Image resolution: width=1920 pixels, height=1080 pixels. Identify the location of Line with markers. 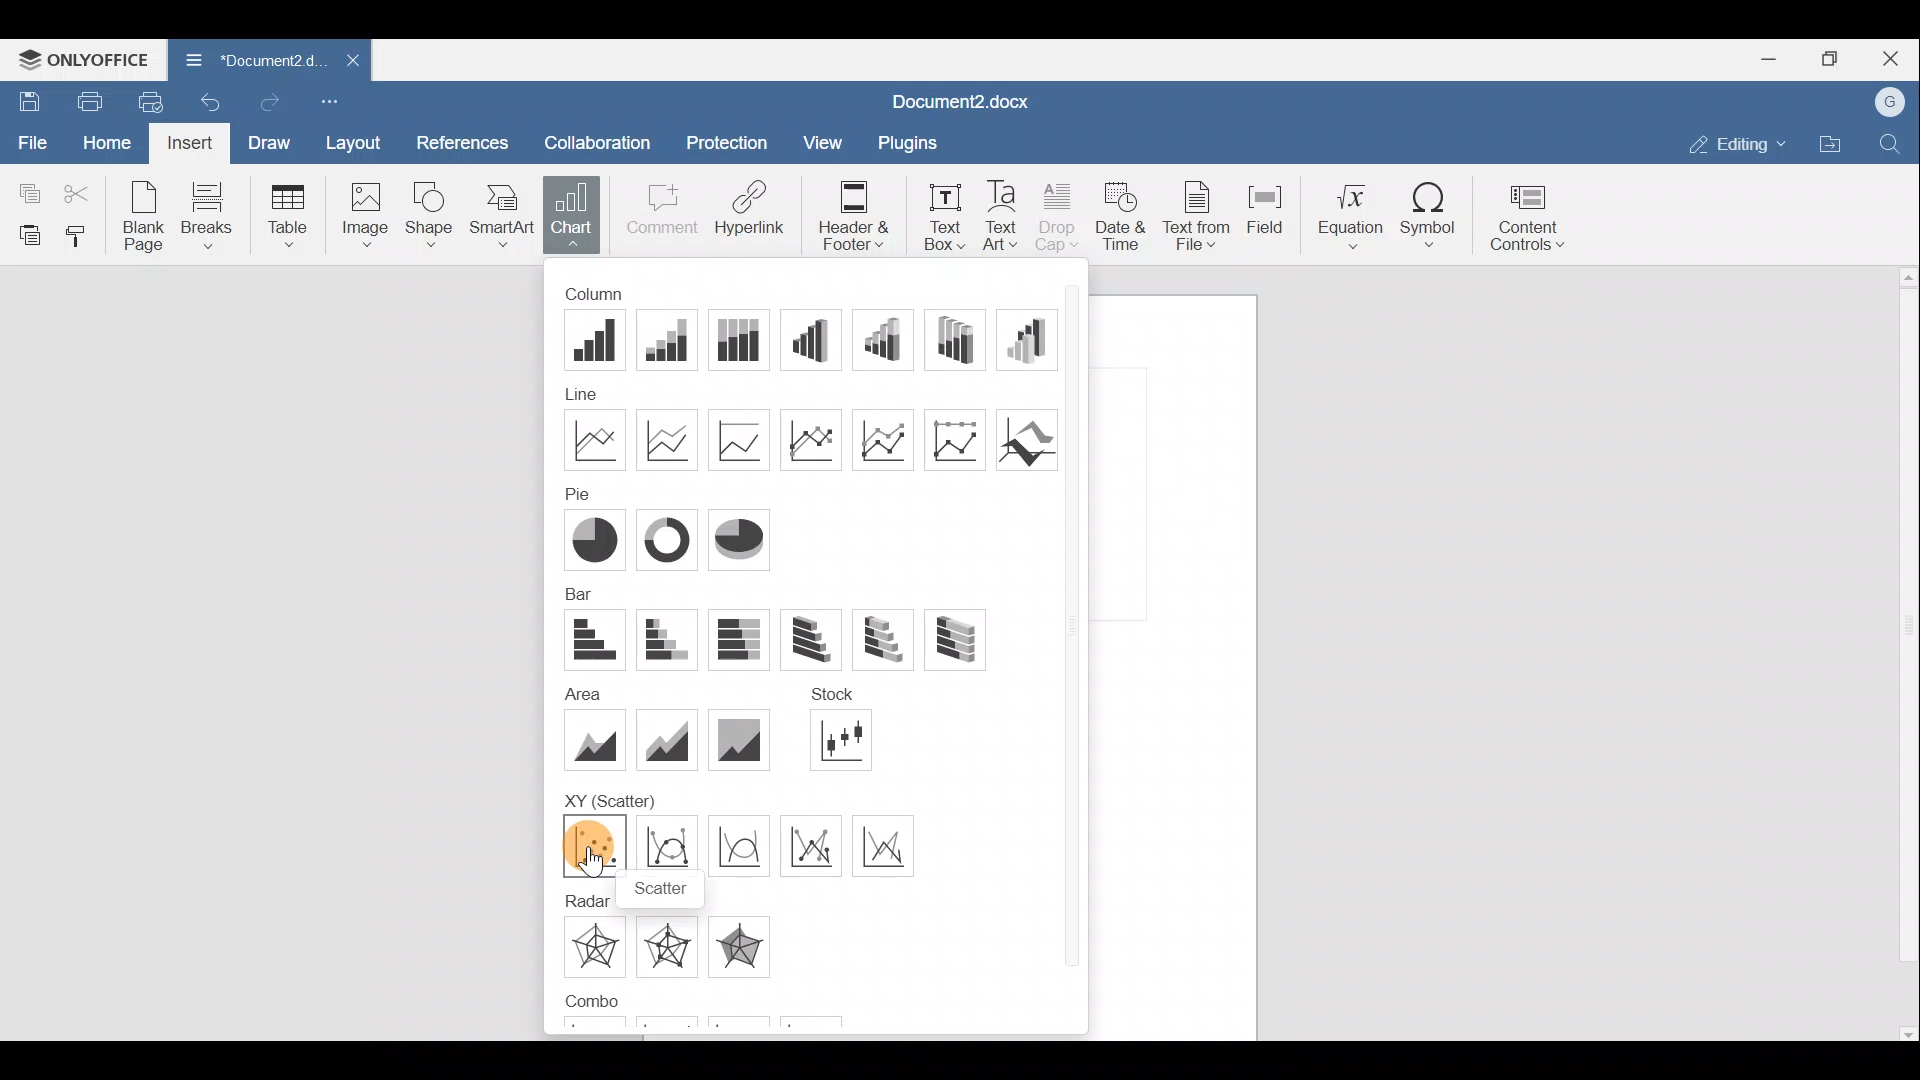
(814, 438).